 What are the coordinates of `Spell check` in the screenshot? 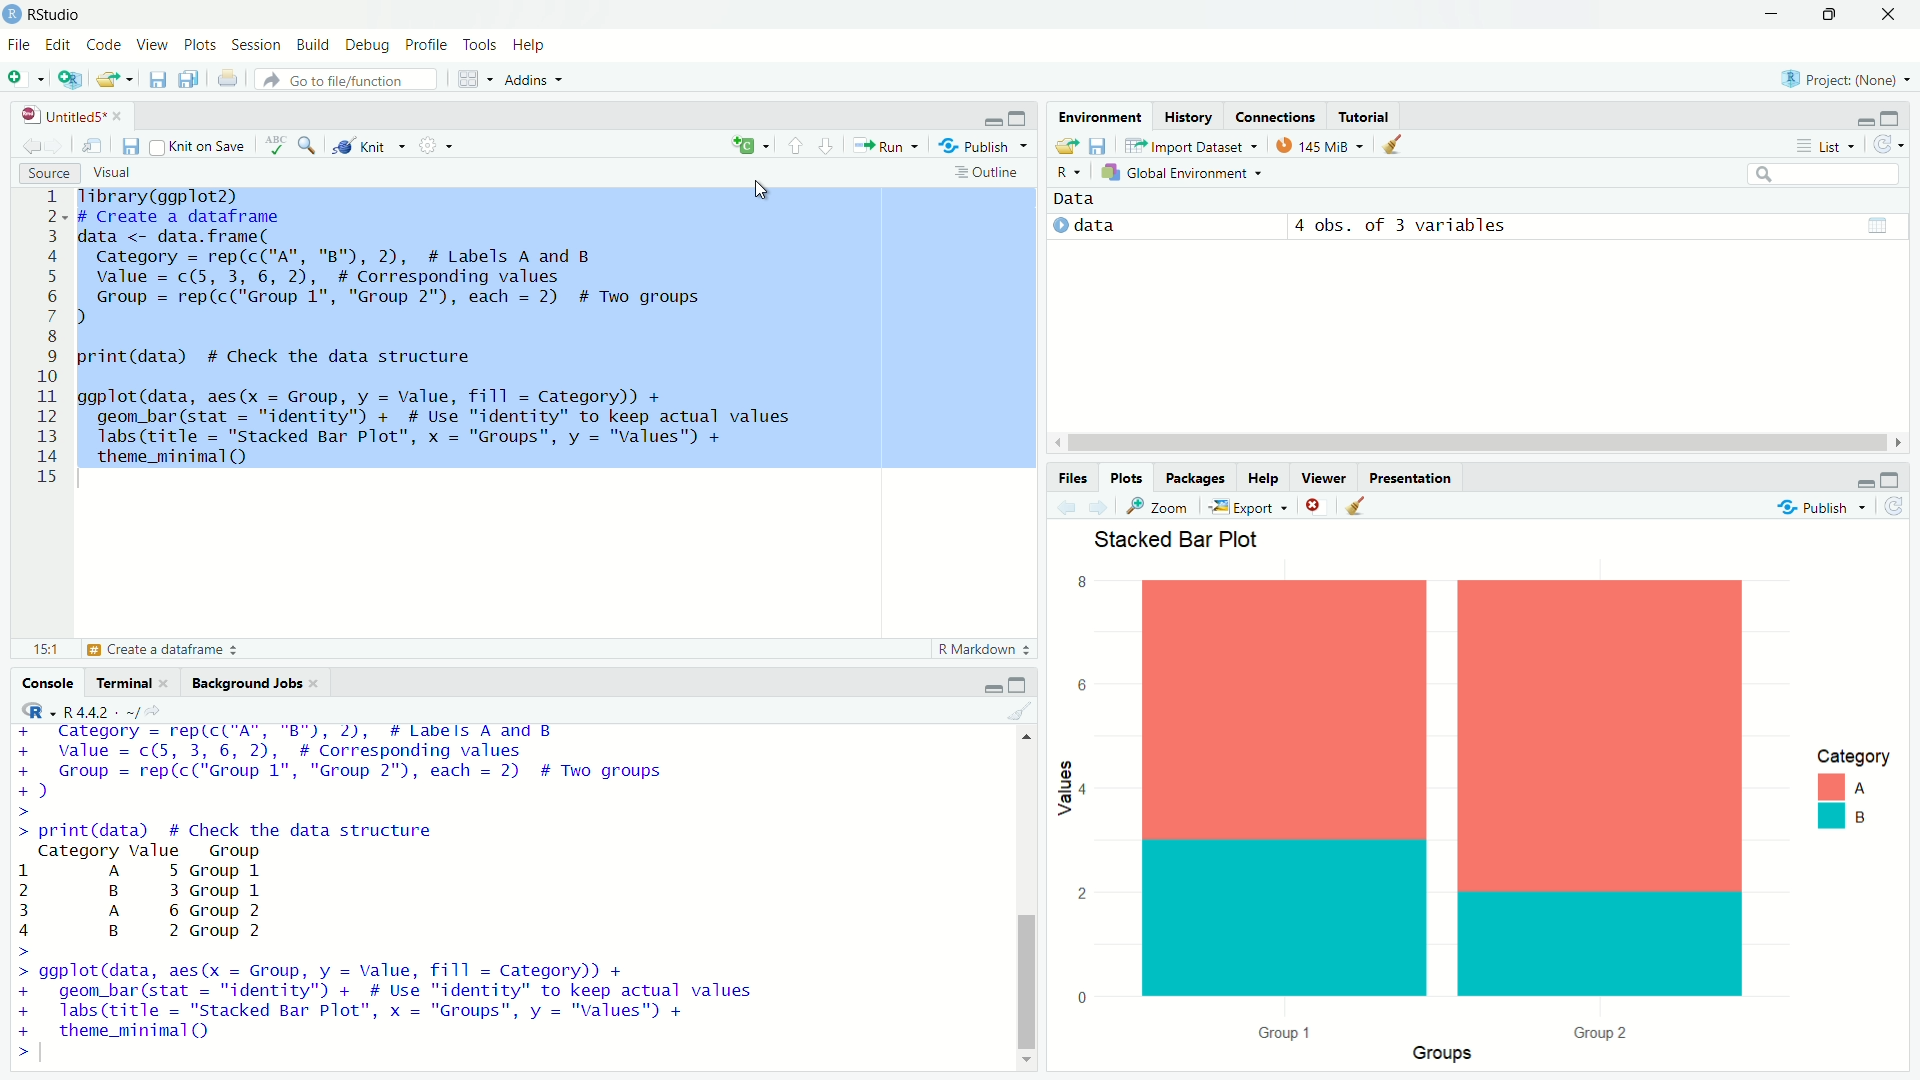 It's located at (274, 143).